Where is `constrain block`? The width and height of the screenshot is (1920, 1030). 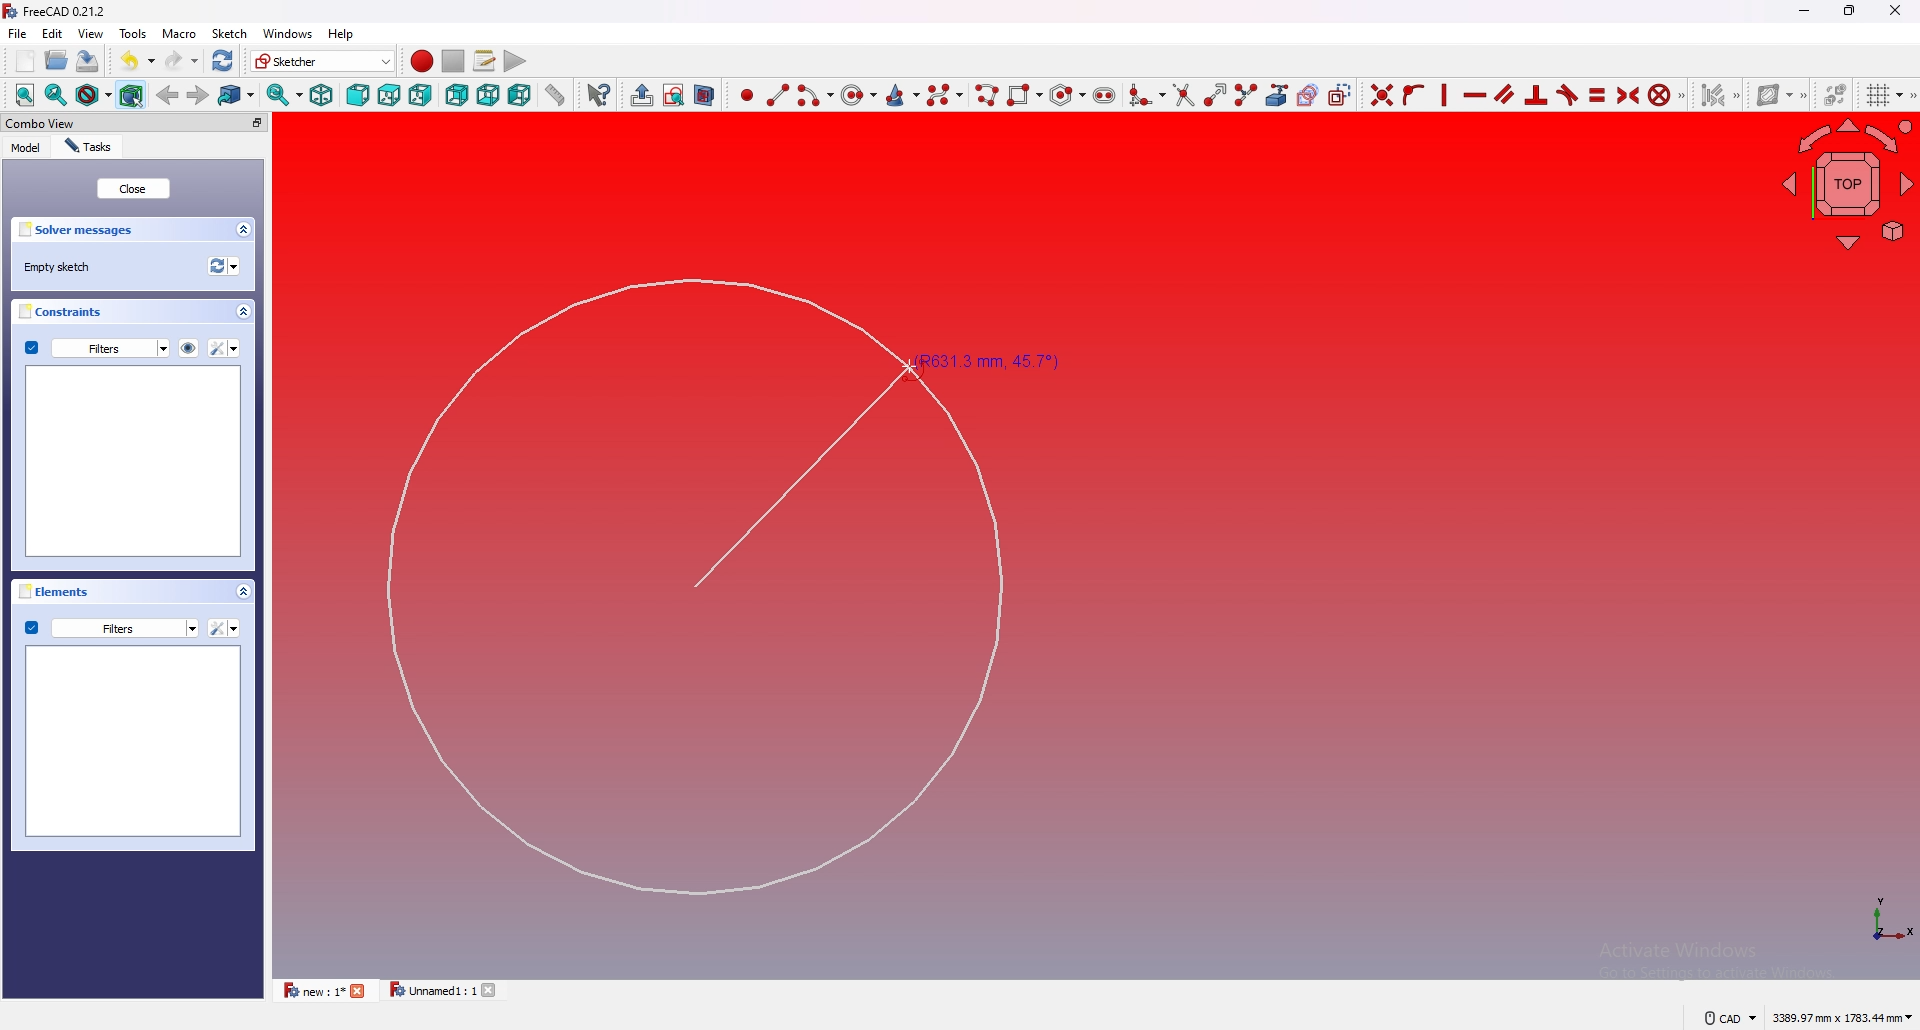 constrain block is located at coordinates (1669, 93).